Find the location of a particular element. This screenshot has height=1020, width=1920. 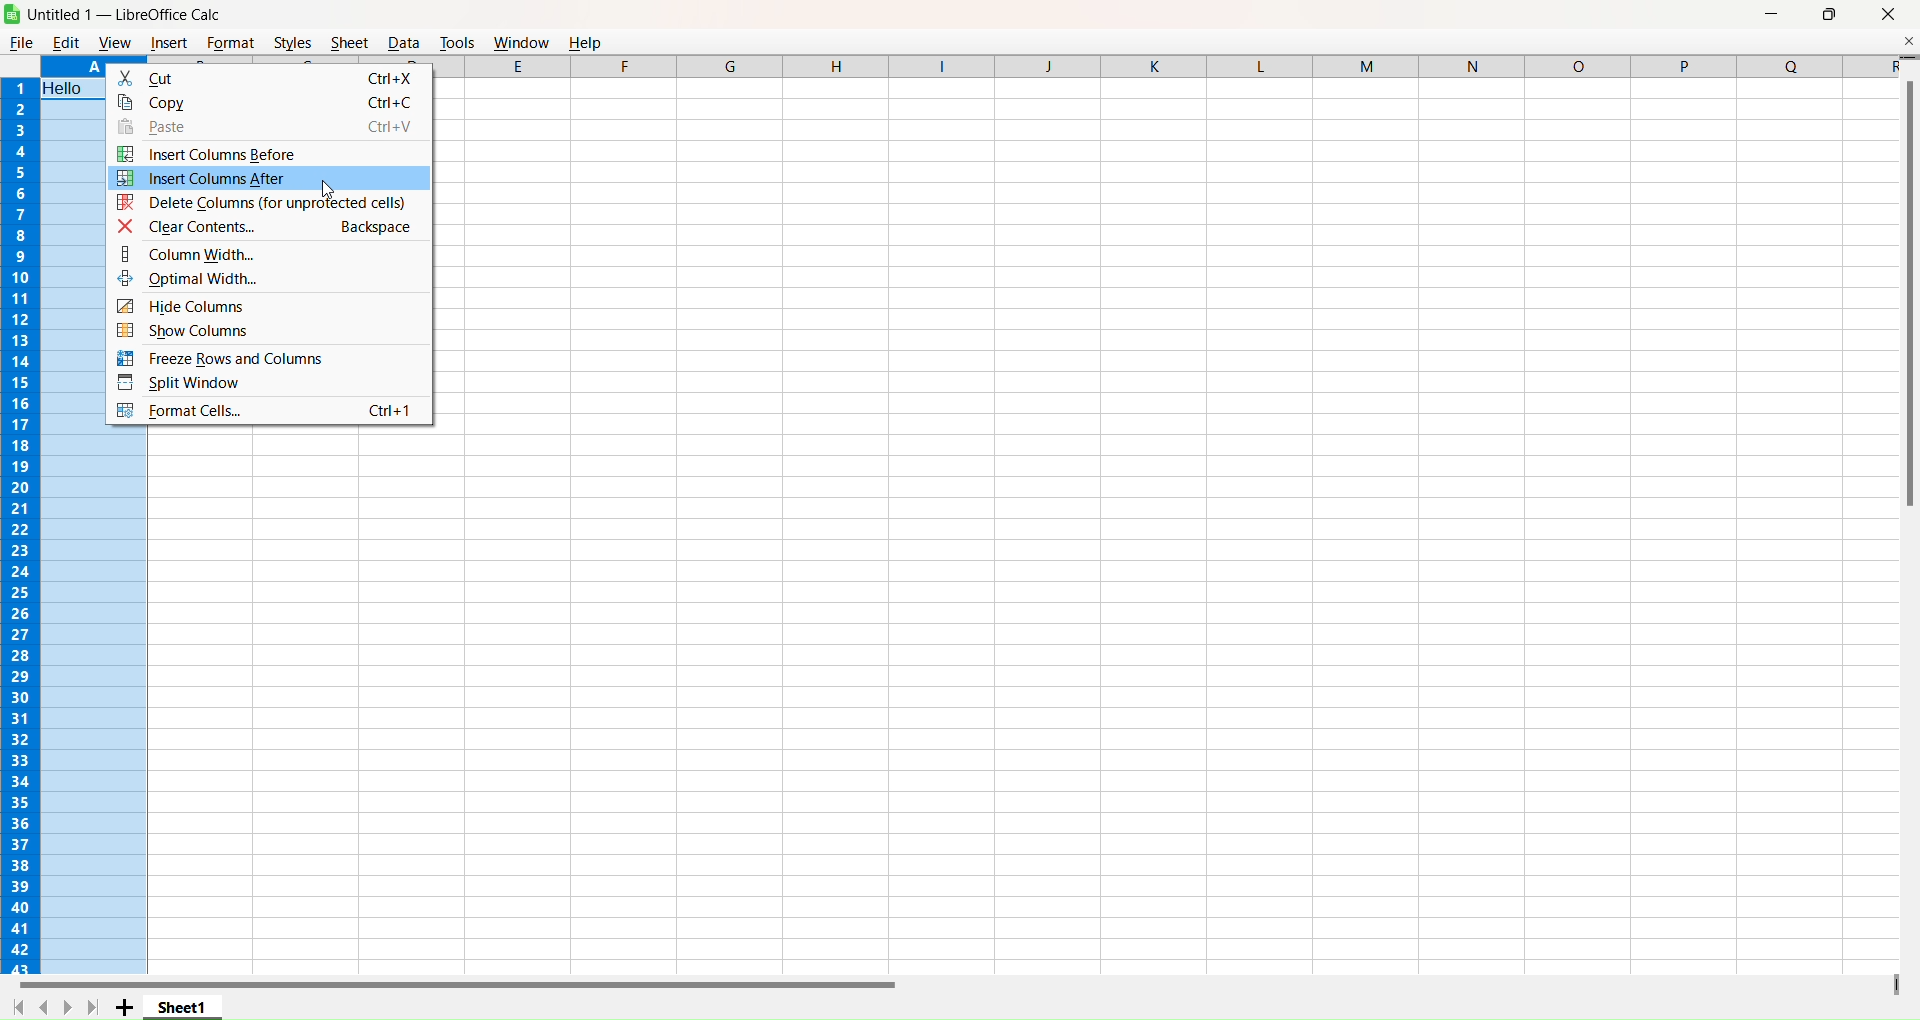

Format is located at coordinates (230, 42).